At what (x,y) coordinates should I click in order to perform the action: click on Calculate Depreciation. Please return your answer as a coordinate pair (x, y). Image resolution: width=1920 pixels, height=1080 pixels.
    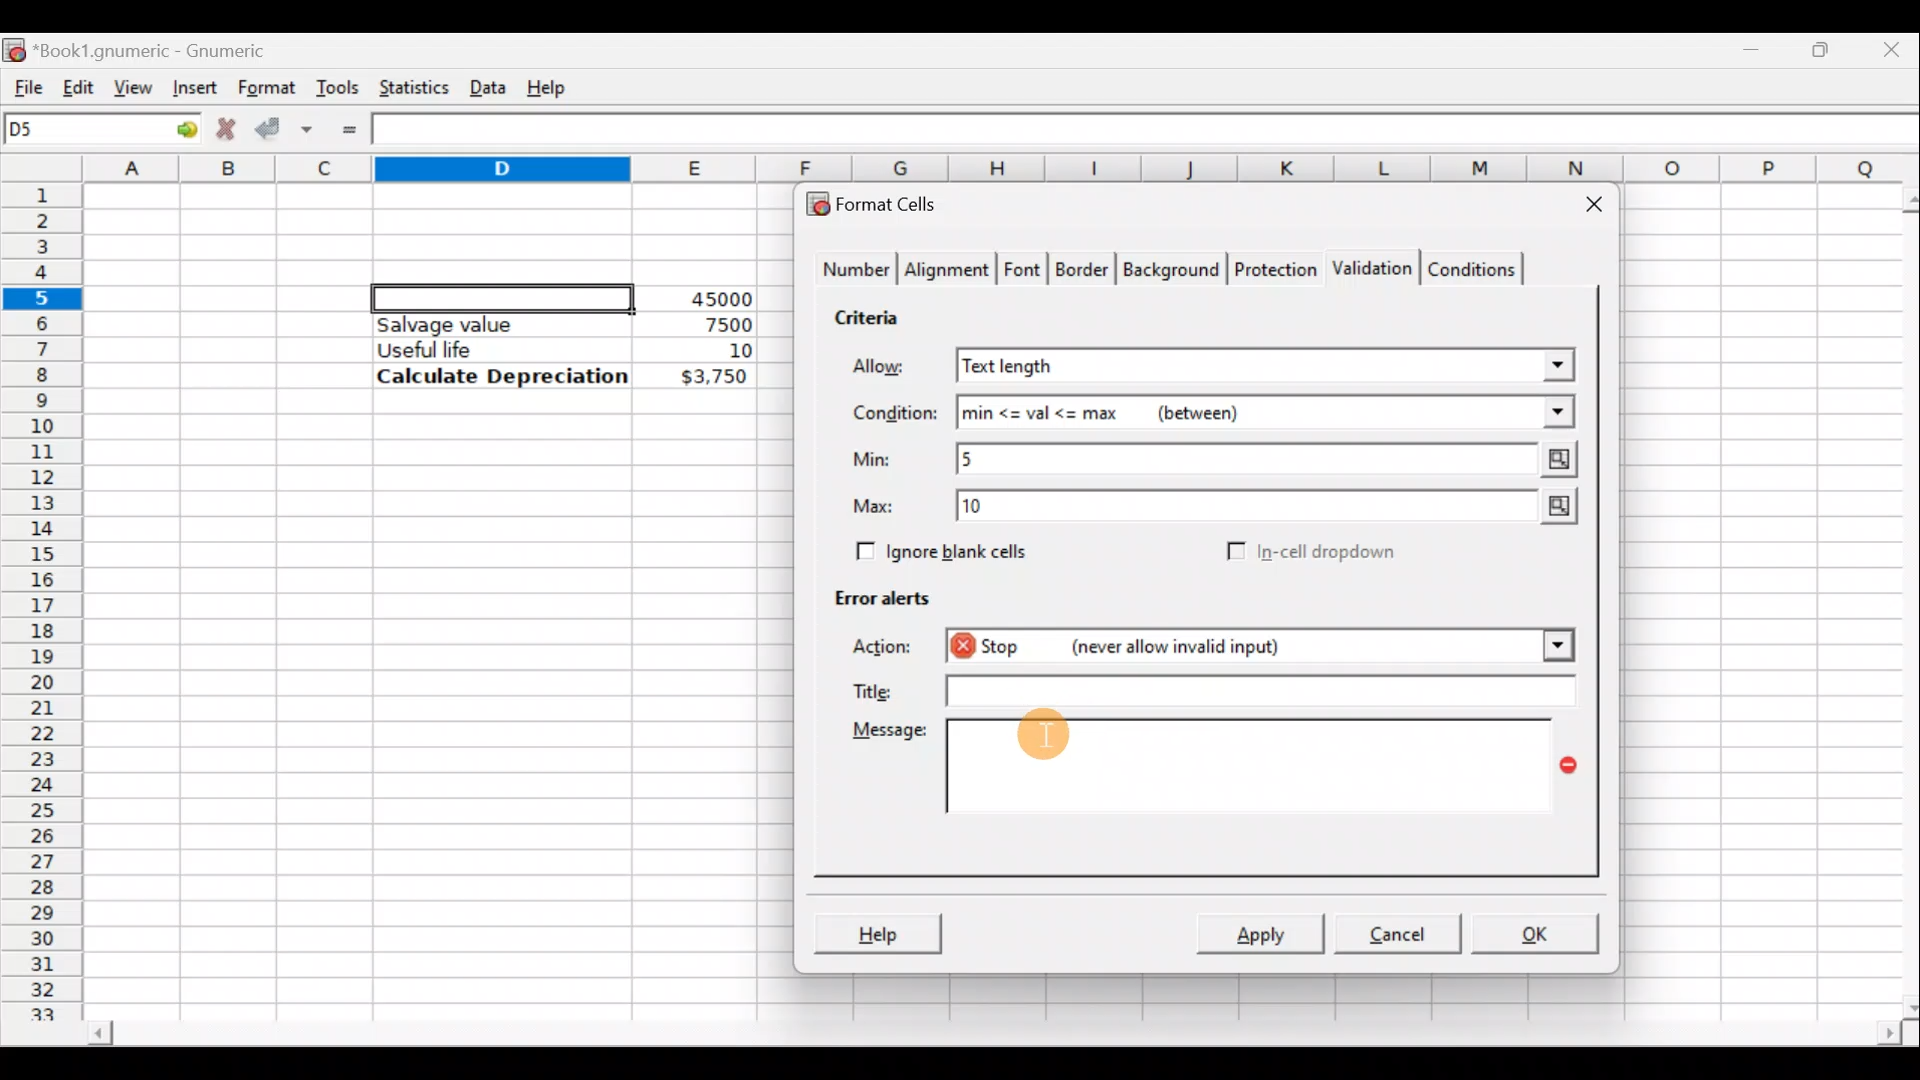
    Looking at the image, I should click on (502, 375).